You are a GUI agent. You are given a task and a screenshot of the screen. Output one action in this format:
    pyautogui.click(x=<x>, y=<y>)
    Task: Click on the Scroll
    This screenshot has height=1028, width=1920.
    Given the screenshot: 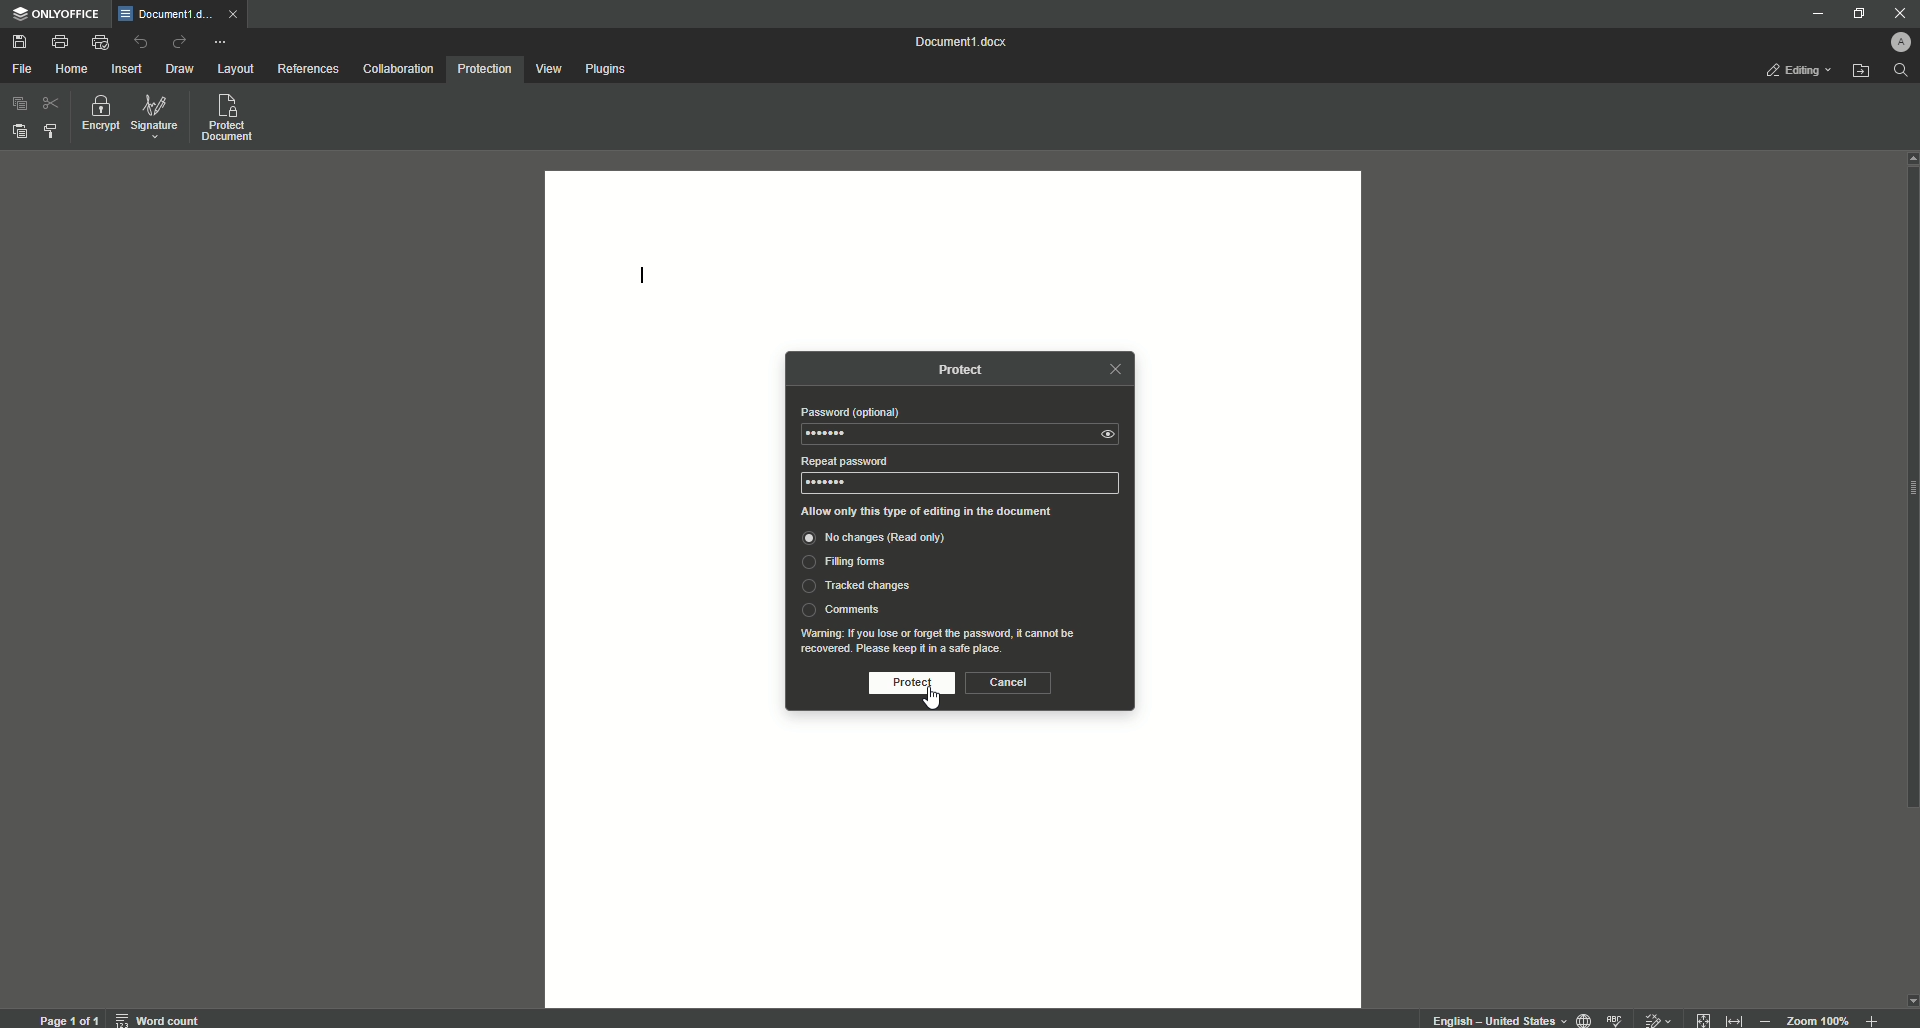 What is the action you would take?
    pyautogui.click(x=1908, y=536)
    